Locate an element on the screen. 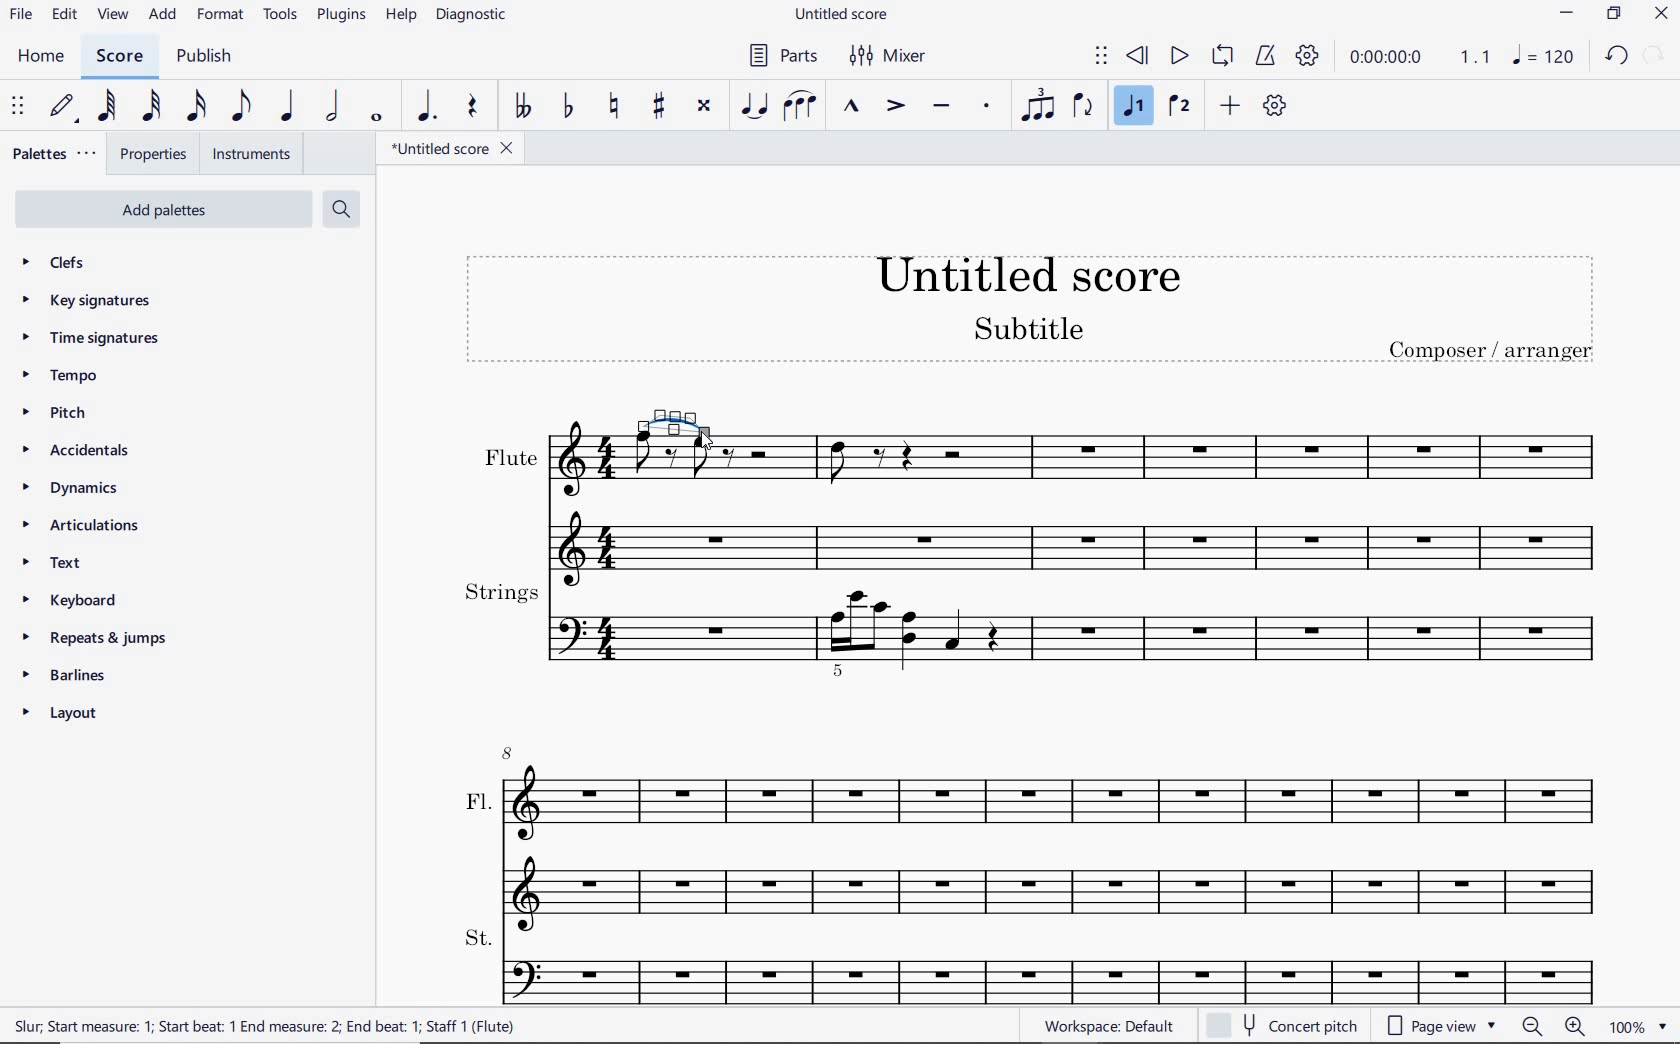 The width and height of the screenshot is (1680, 1044). DIAGNOSTIC is located at coordinates (479, 16).